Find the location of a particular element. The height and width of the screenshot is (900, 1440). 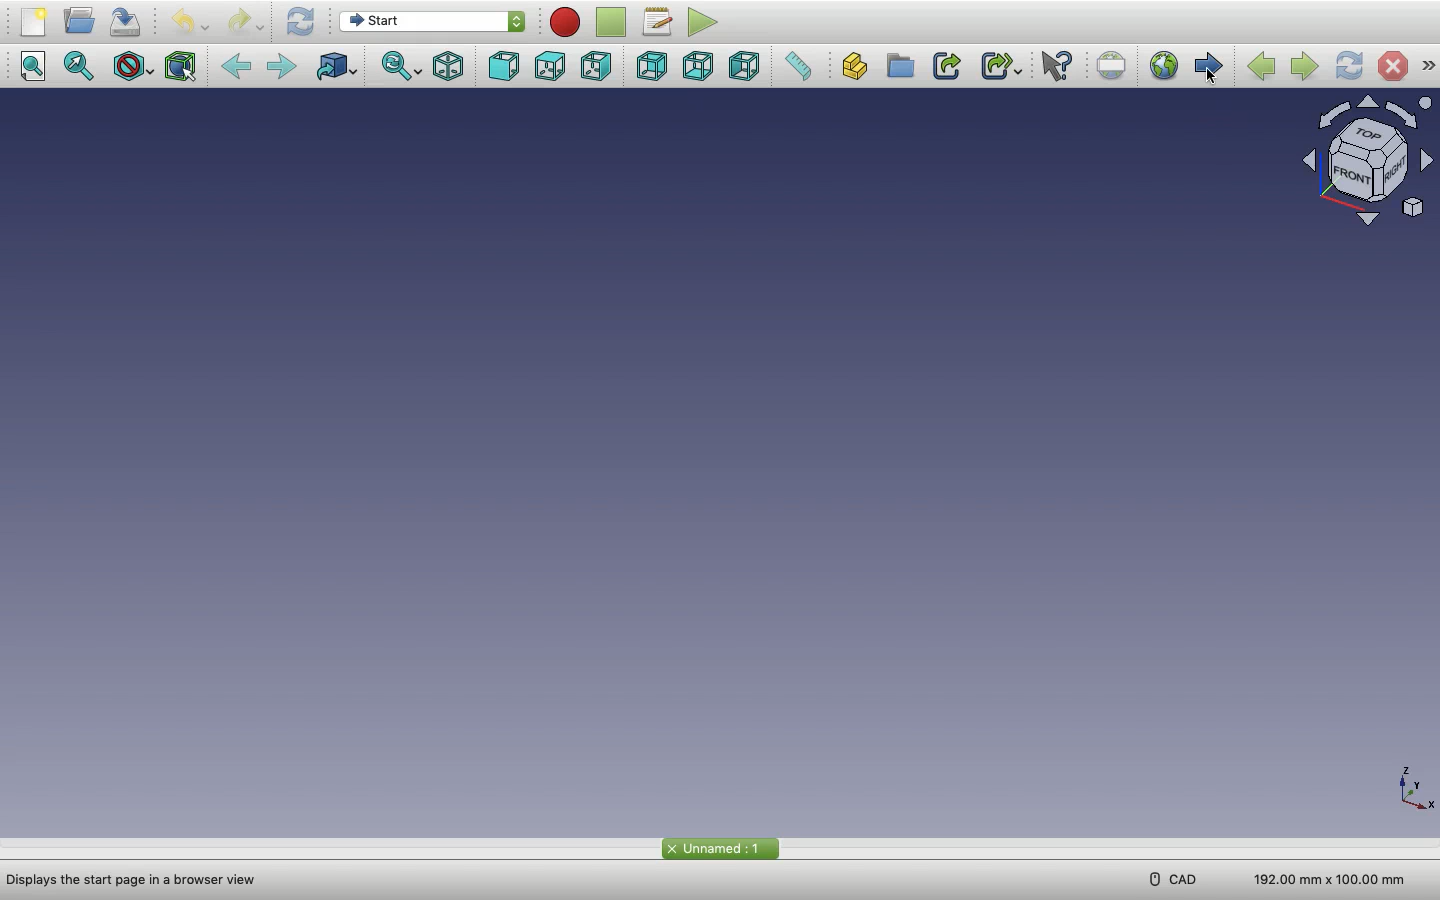

What's this? is located at coordinates (1055, 67).